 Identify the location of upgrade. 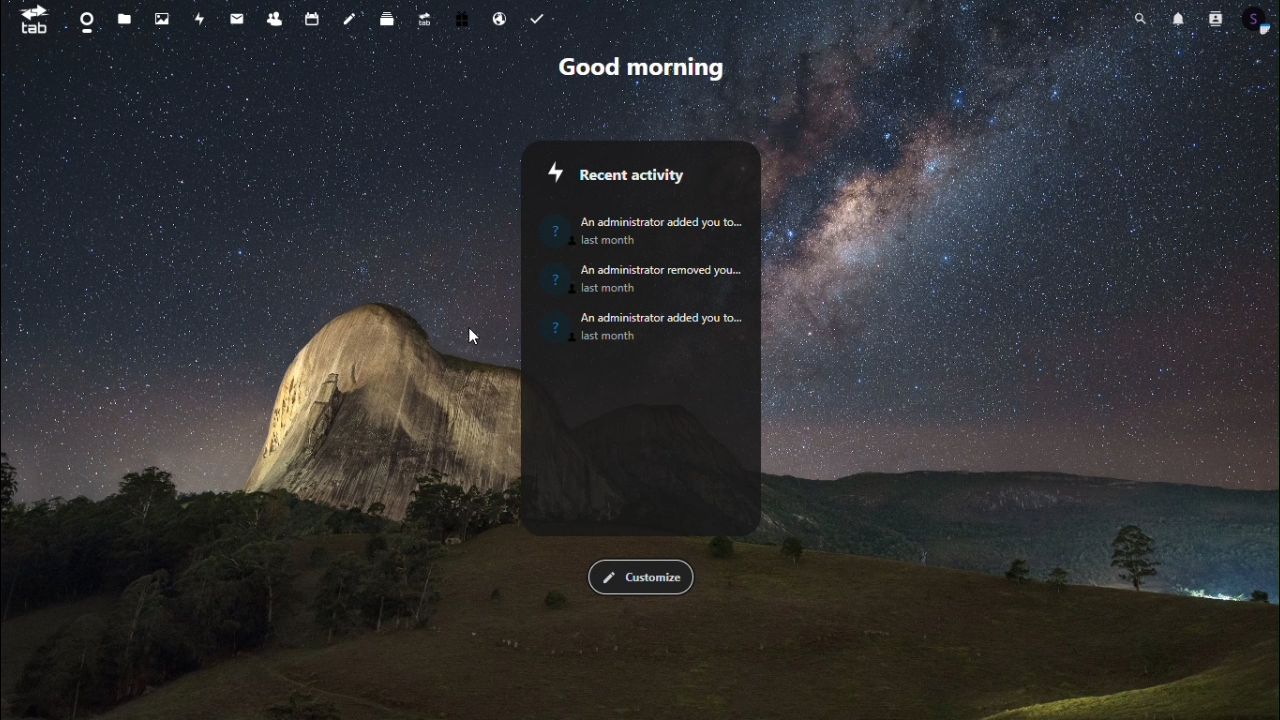
(423, 23).